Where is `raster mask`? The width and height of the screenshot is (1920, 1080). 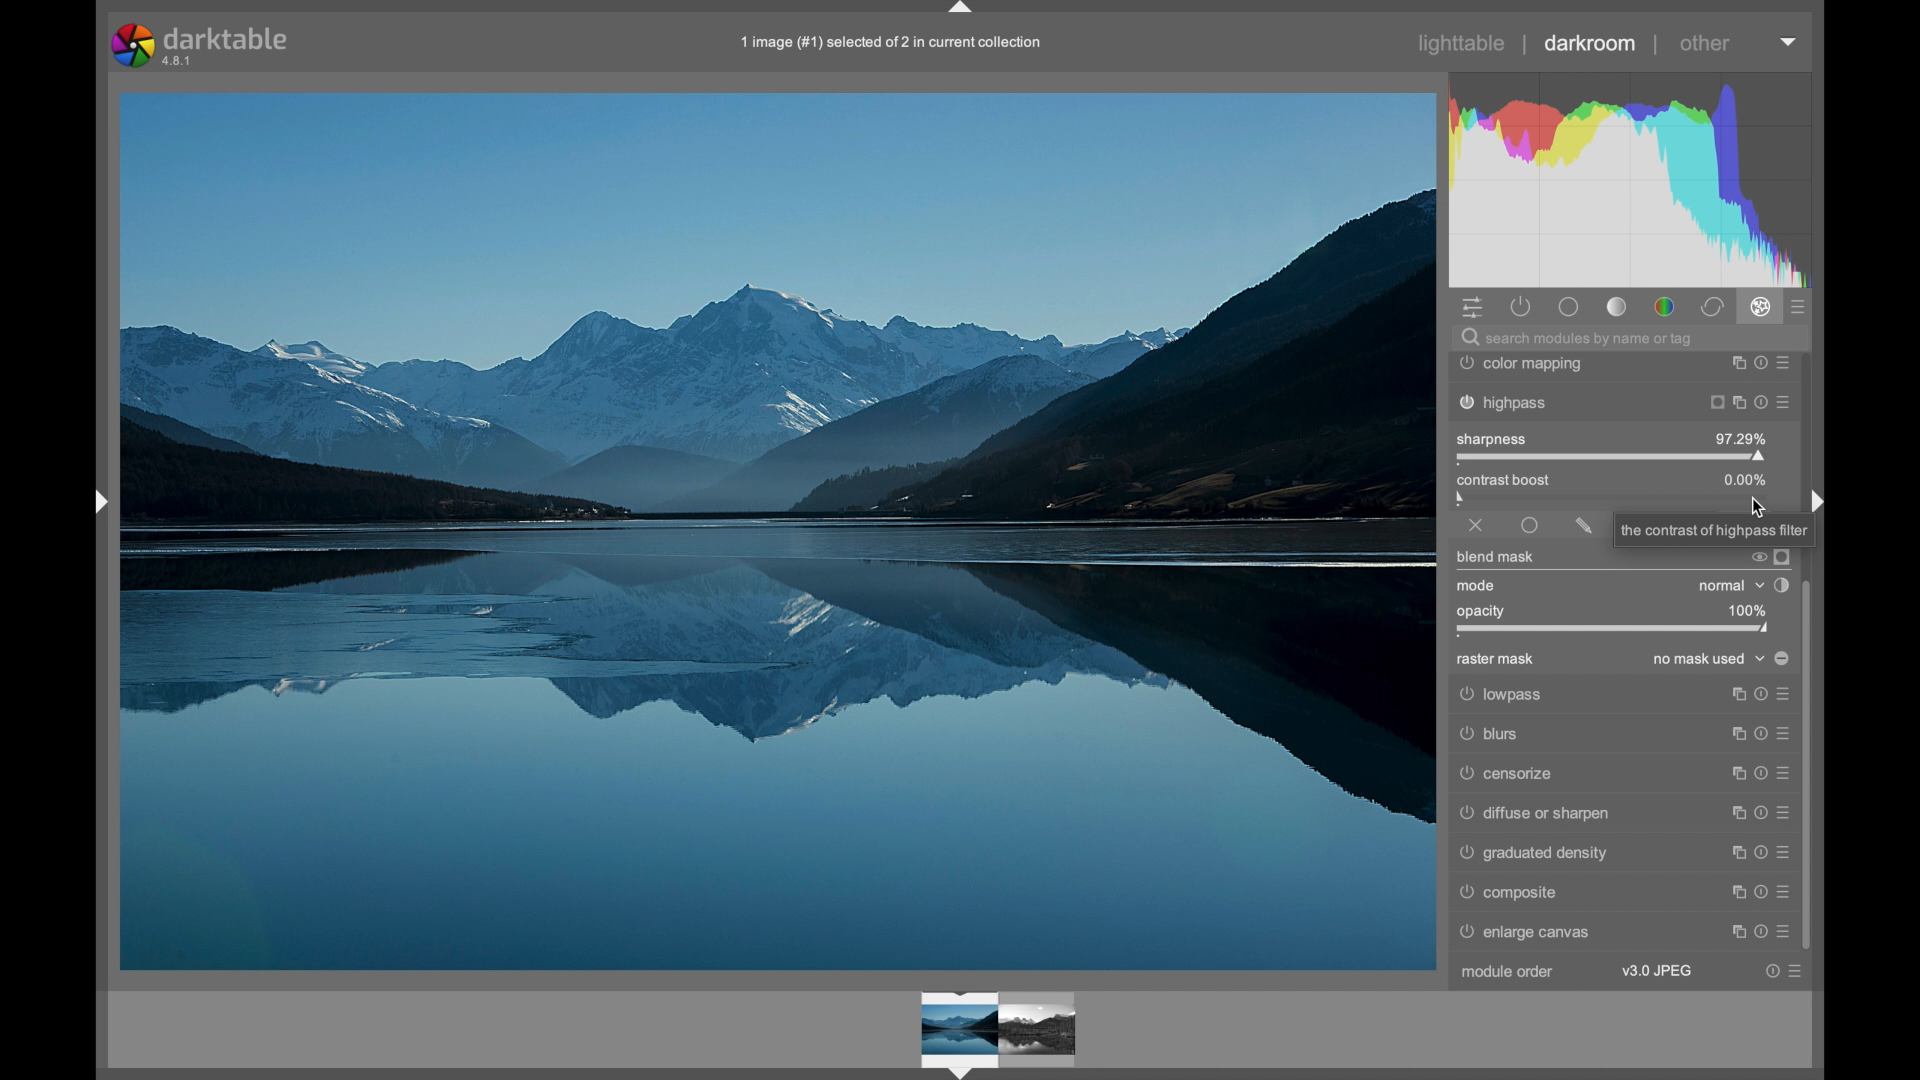 raster mask is located at coordinates (1495, 660).